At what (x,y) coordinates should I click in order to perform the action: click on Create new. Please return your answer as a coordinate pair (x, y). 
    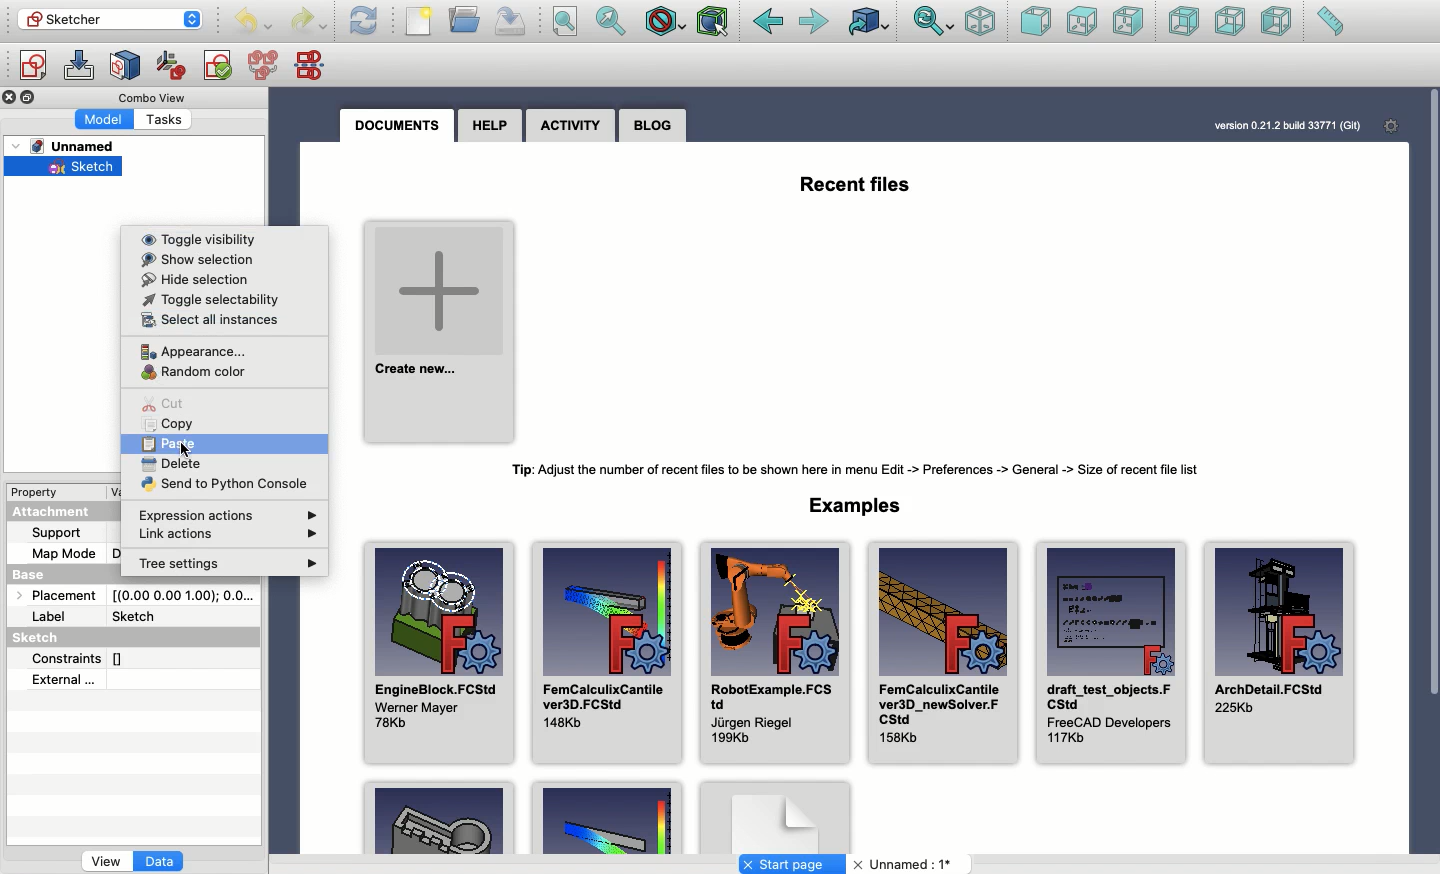
    Looking at the image, I should click on (441, 327).